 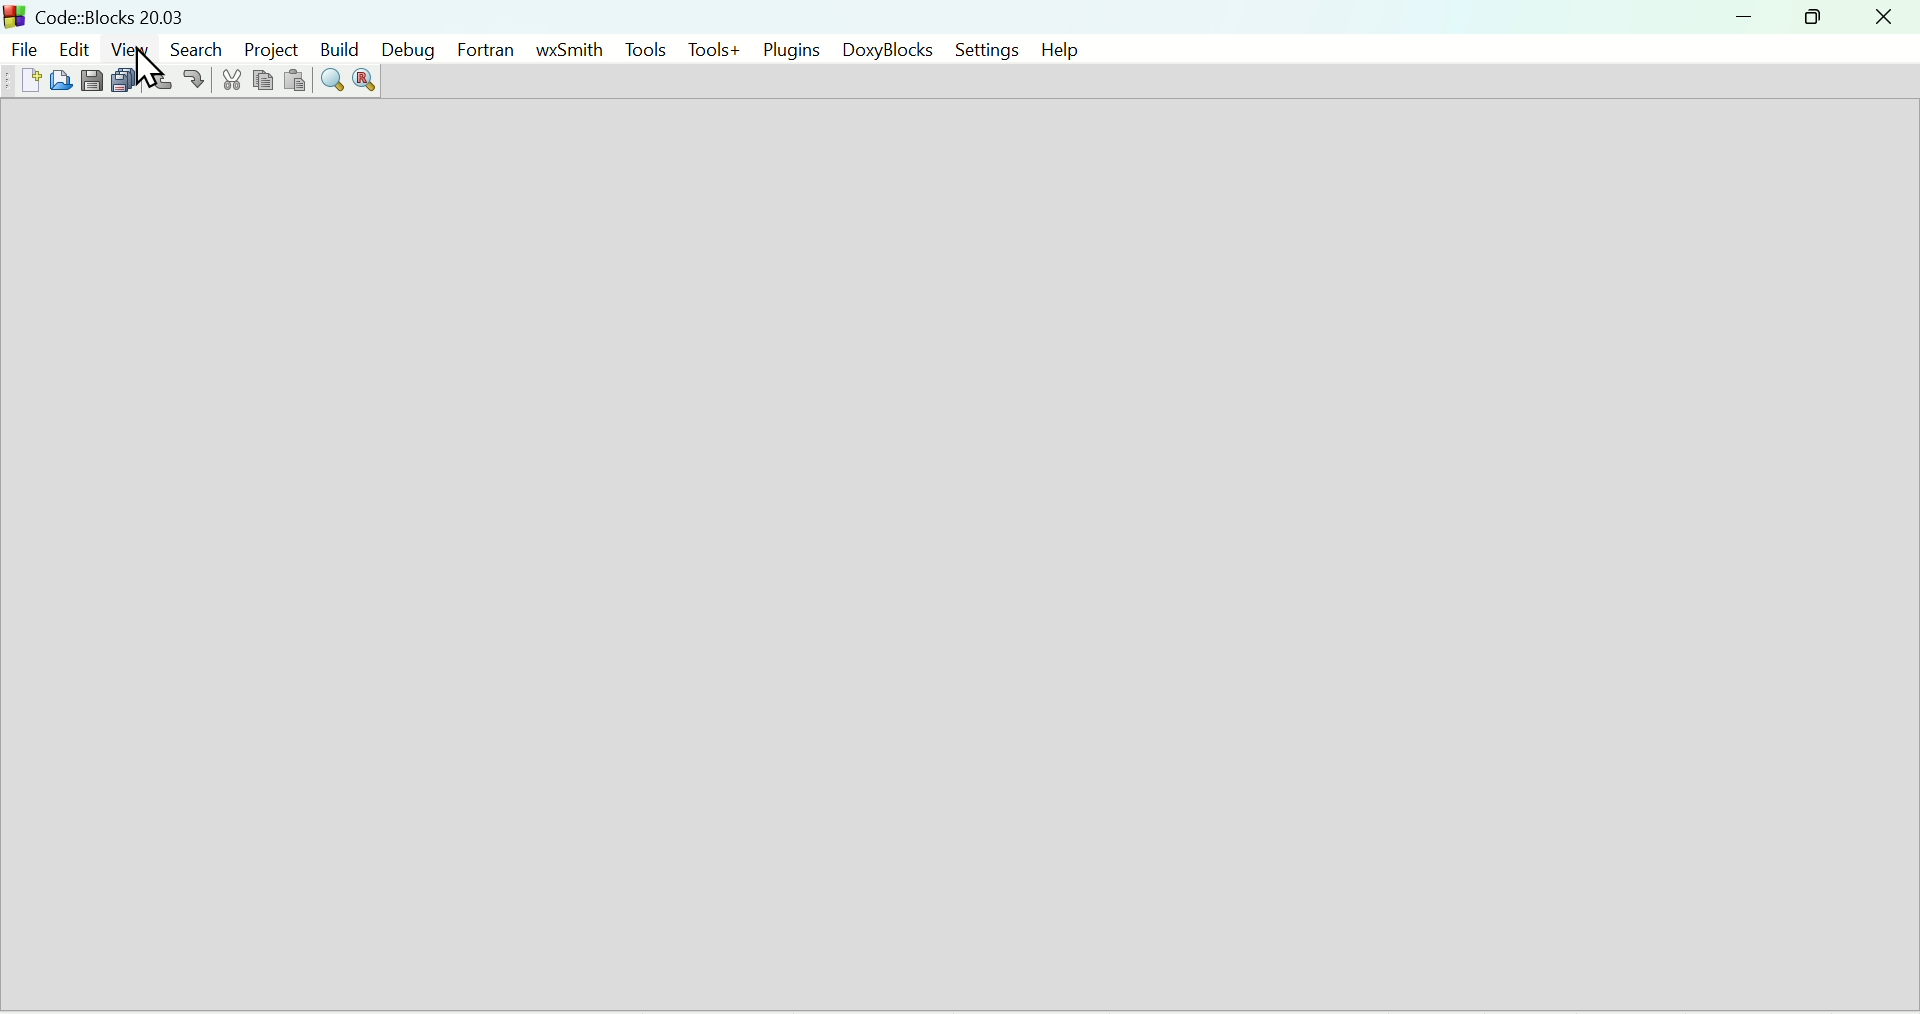 What do you see at coordinates (366, 82) in the screenshot?
I see `Replace` at bounding box center [366, 82].